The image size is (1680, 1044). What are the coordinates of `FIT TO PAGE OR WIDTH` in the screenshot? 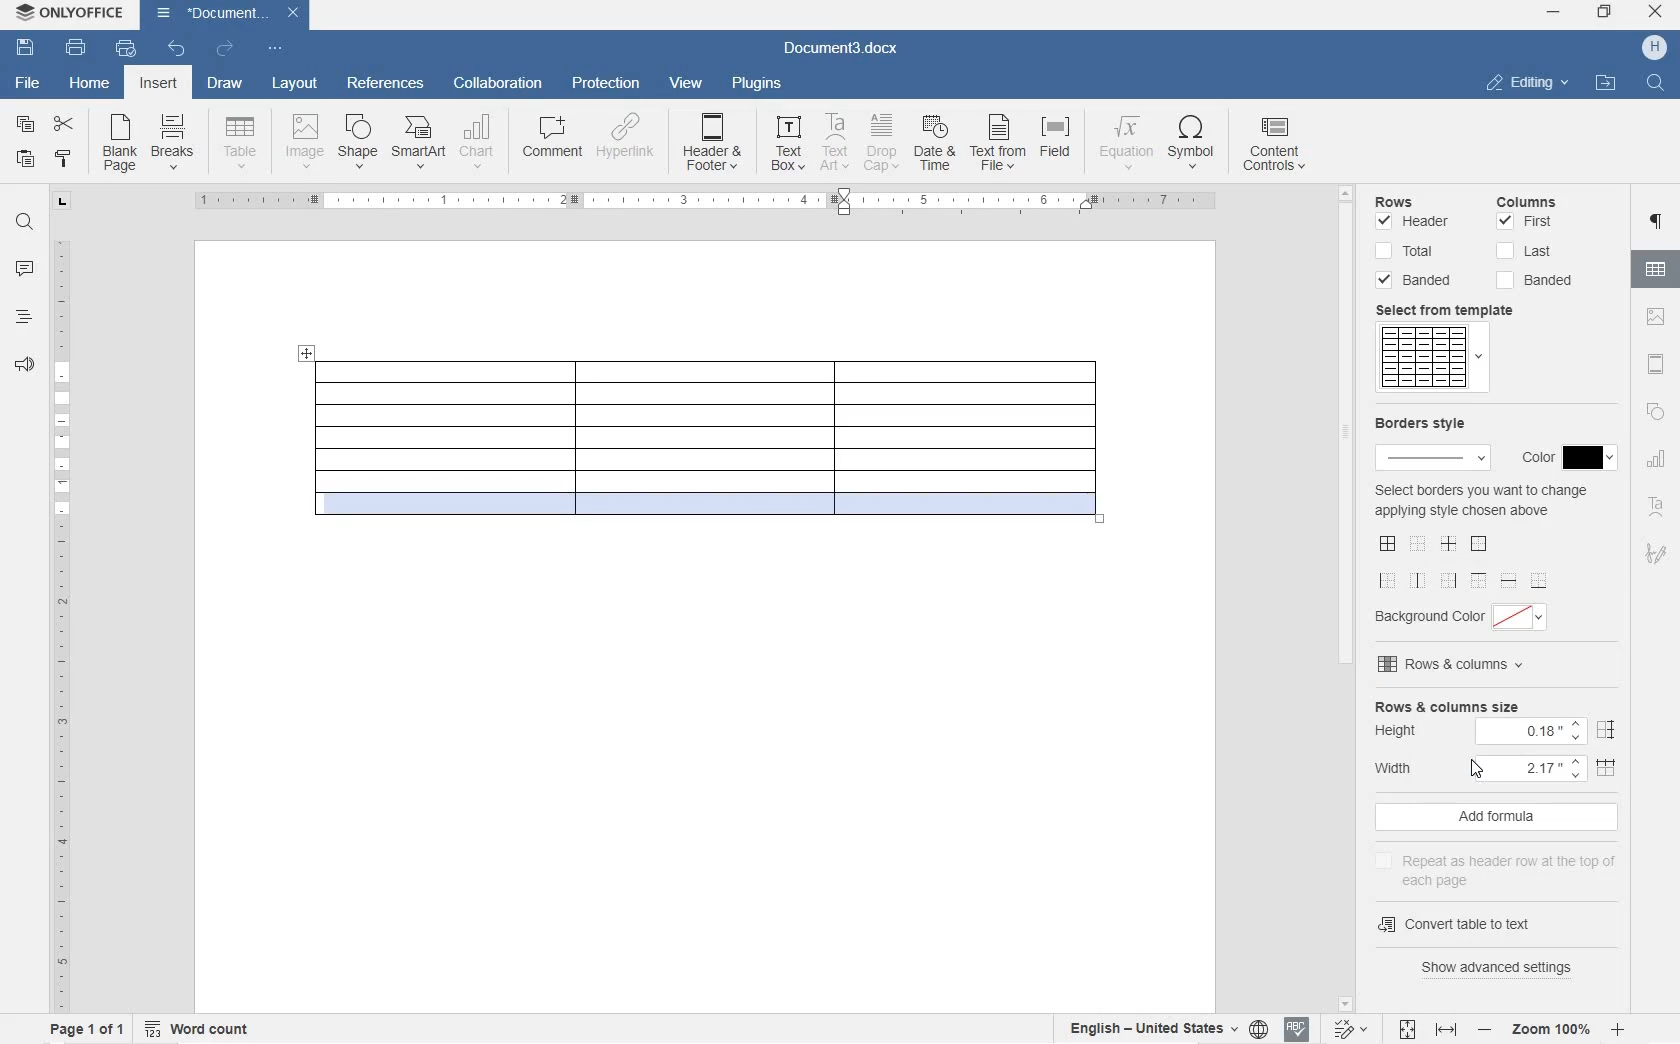 It's located at (1424, 1031).